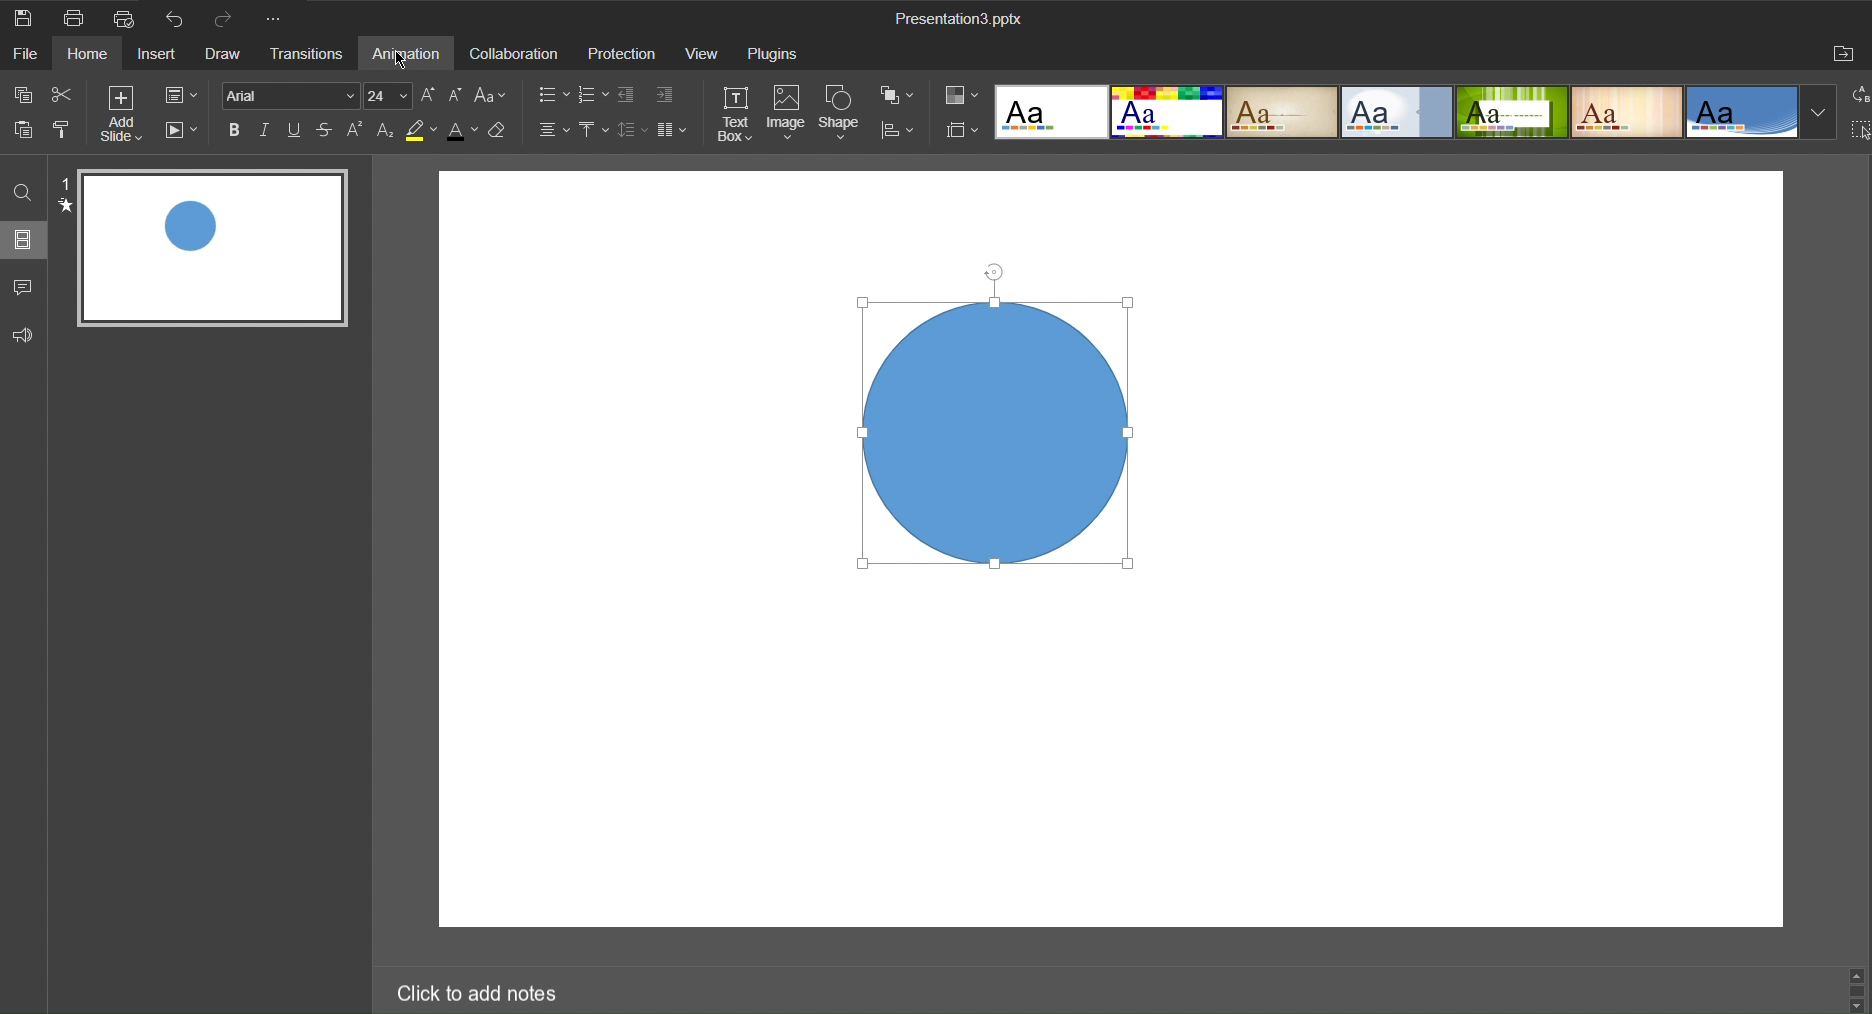 This screenshot has height=1014, width=1872. What do you see at coordinates (629, 93) in the screenshot?
I see `Indent Settings` at bounding box center [629, 93].